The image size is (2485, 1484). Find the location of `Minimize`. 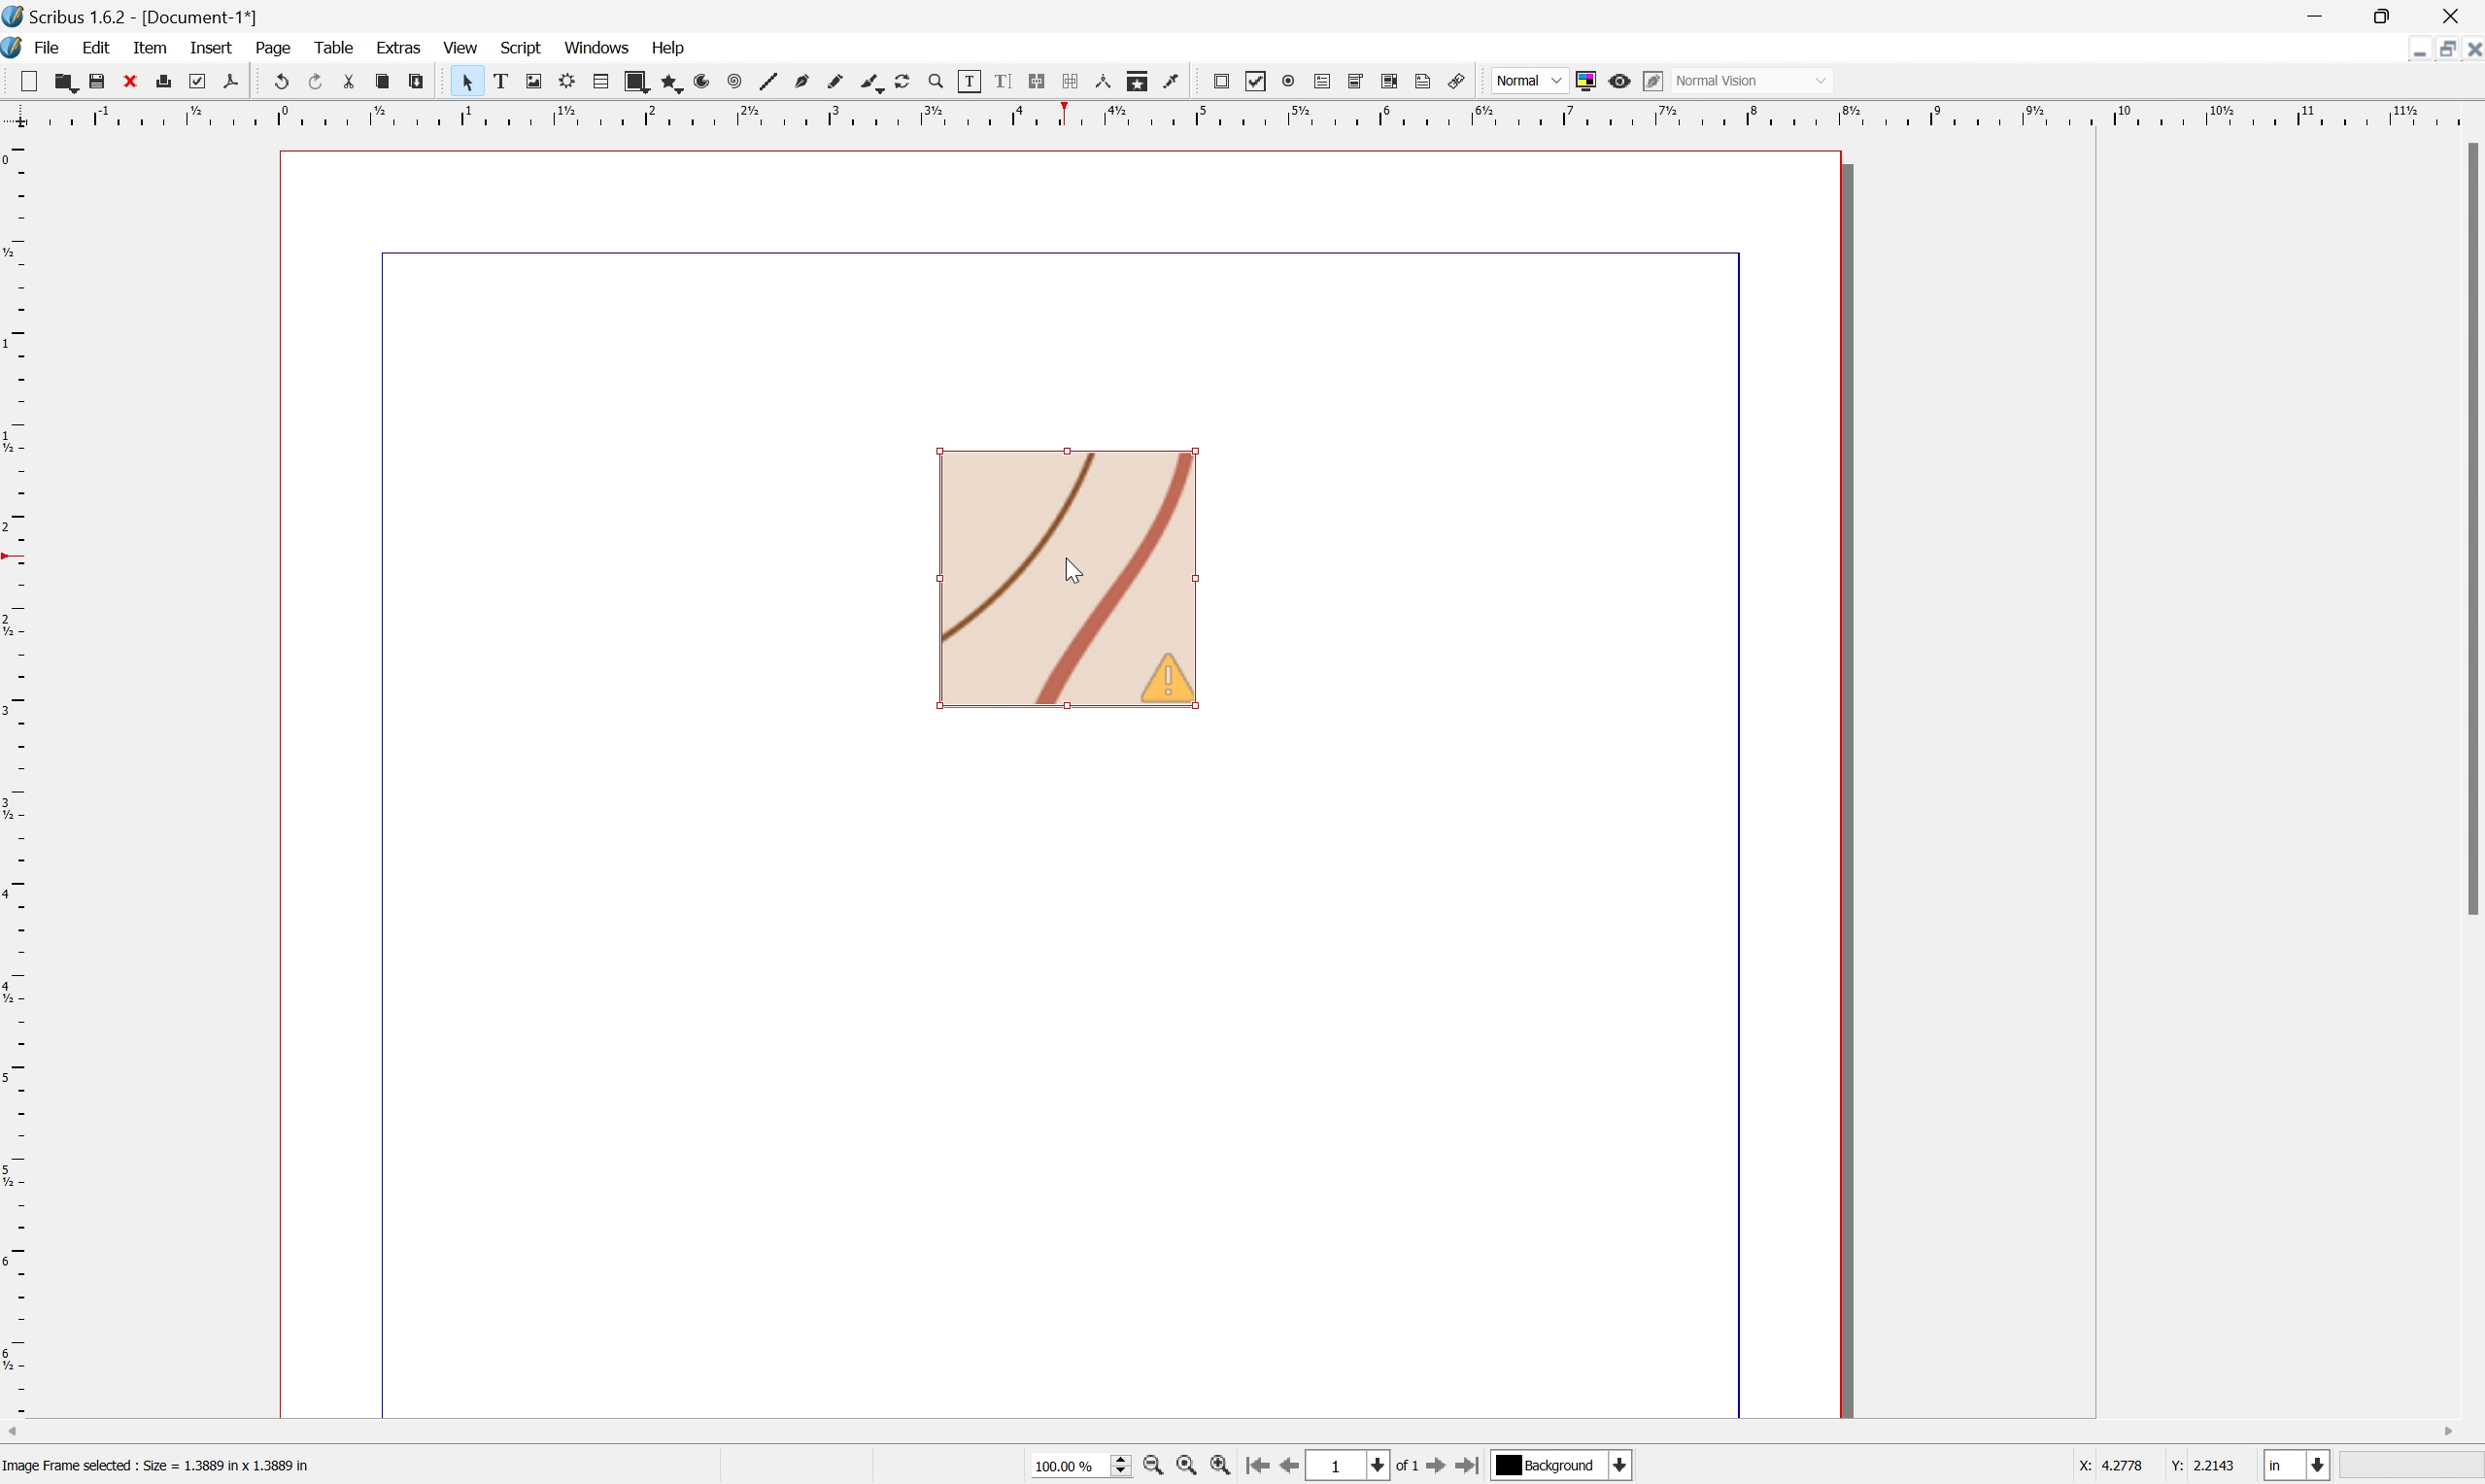

Minimize is located at coordinates (2448, 51).